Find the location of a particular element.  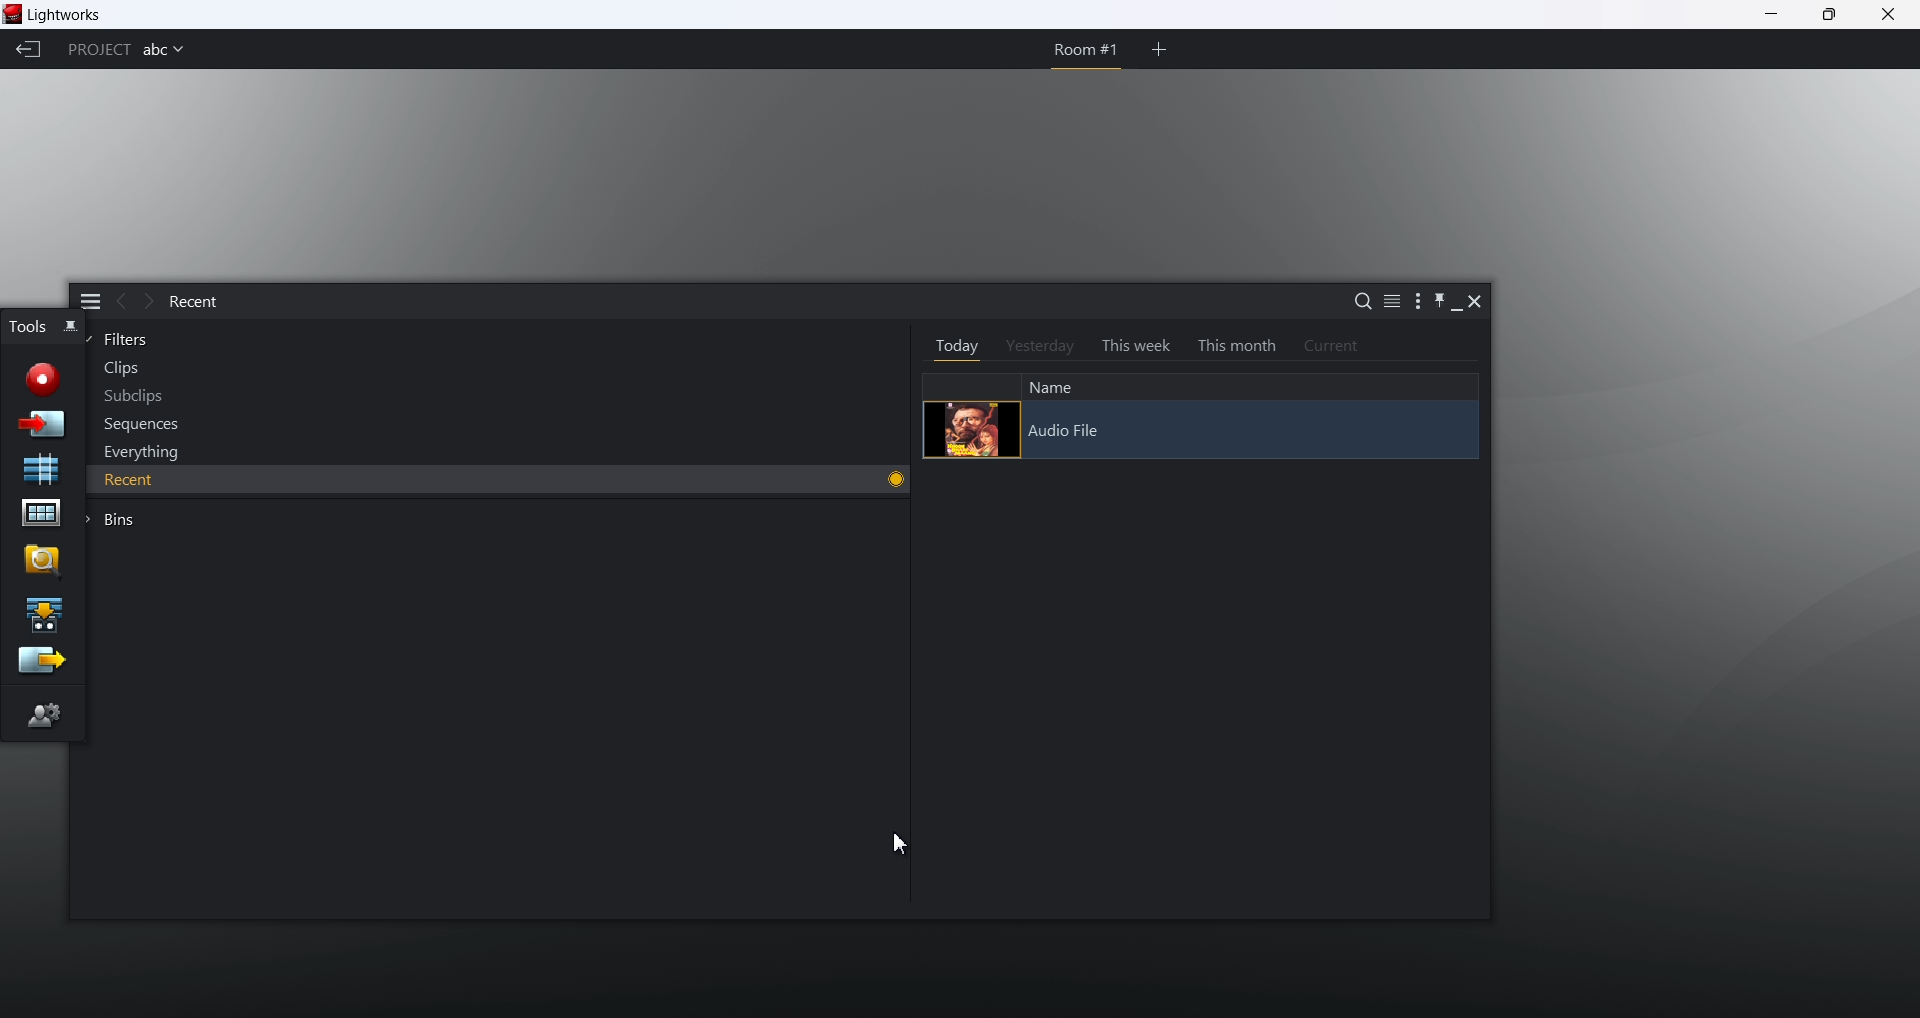

play a sequence is located at coordinates (43, 613).